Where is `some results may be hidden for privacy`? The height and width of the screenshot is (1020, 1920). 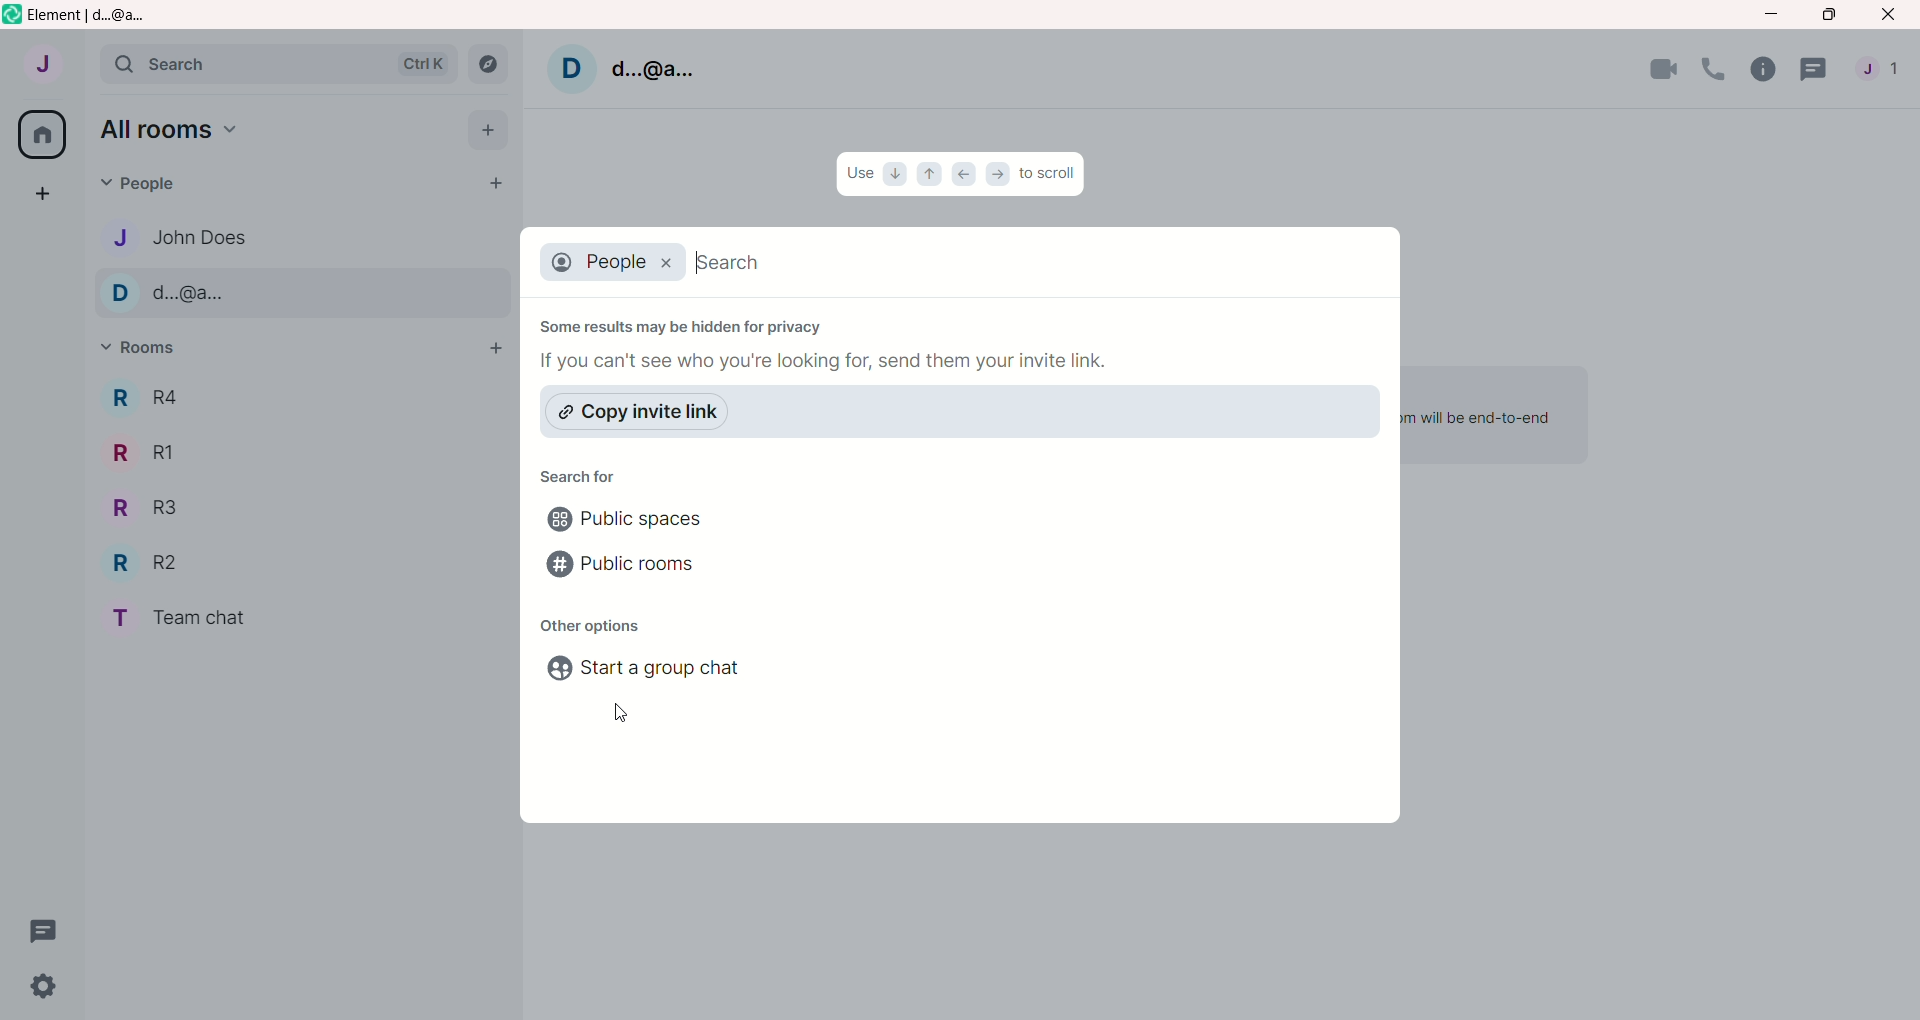 some results may be hidden for privacy is located at coordinates (687, 325).